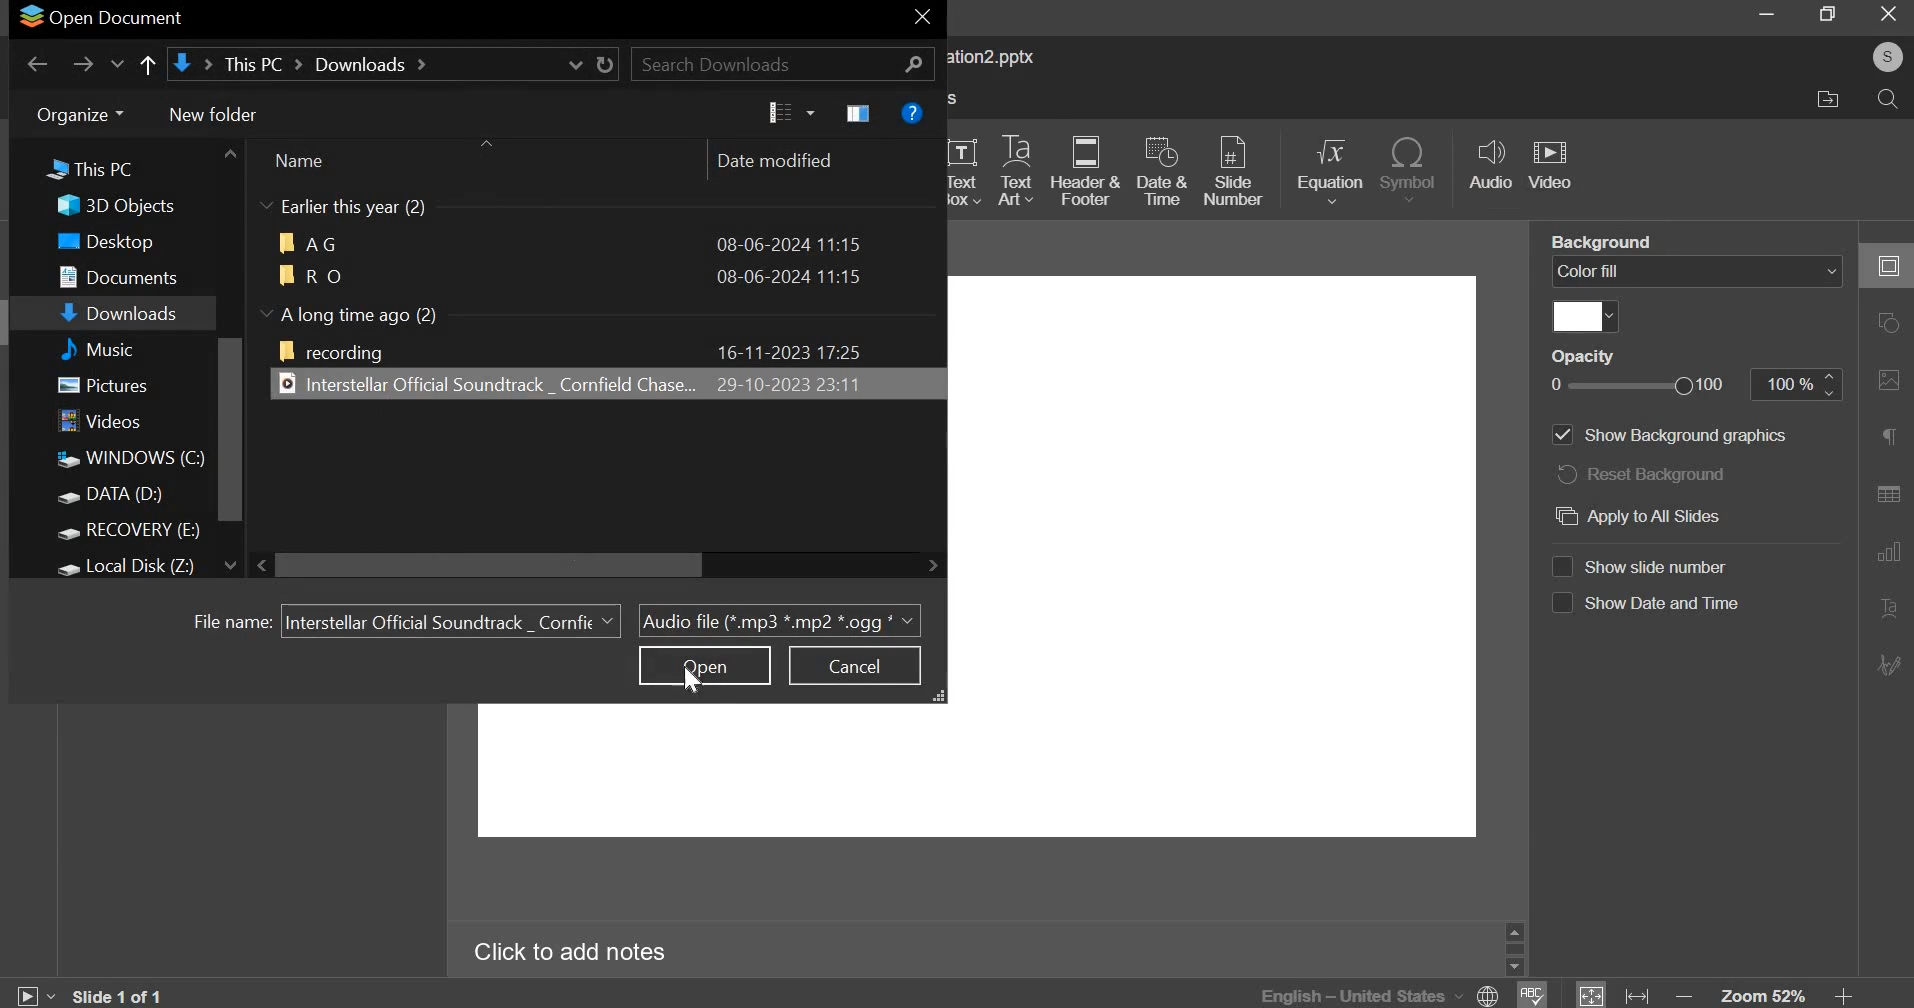 This screenshot has height=1008, width=1914. I want to click on expand view, so click(941, 696).